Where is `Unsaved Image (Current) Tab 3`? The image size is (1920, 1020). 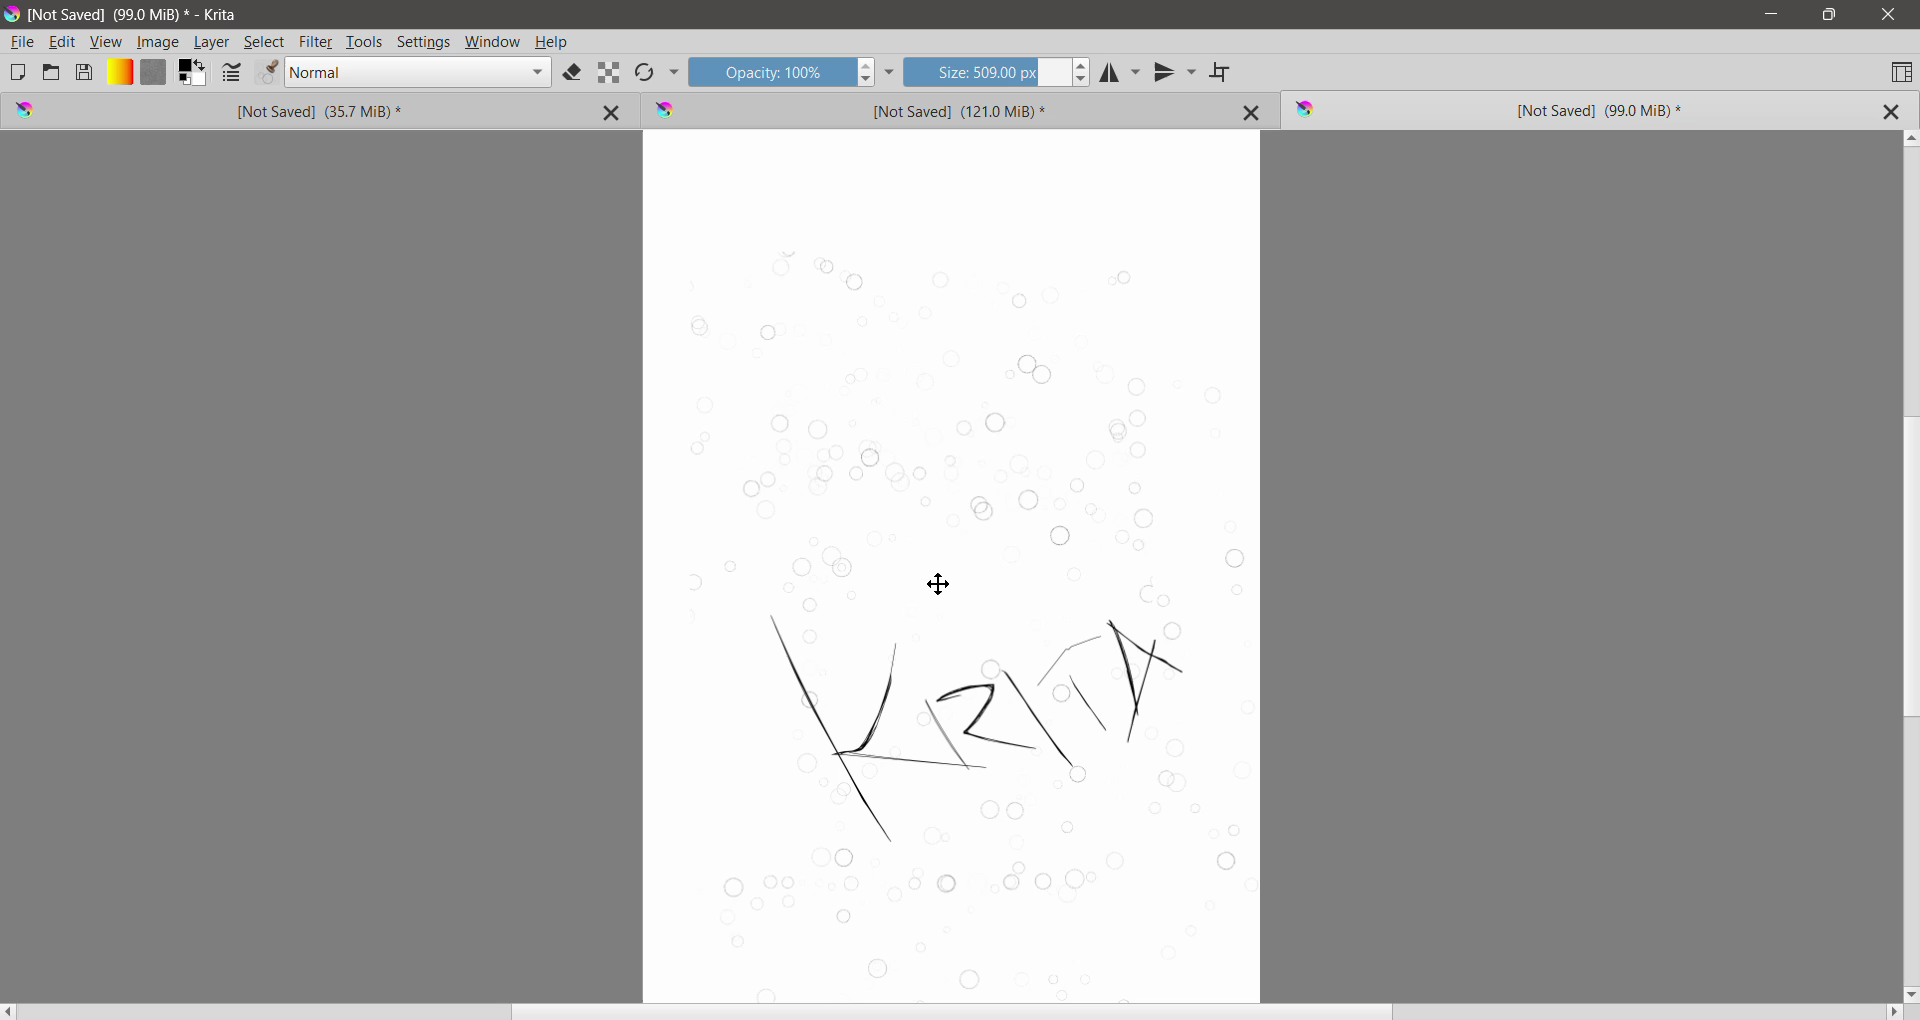
Unsaved Image (Current) Tab 3 is located at coordinates (1550, 111).